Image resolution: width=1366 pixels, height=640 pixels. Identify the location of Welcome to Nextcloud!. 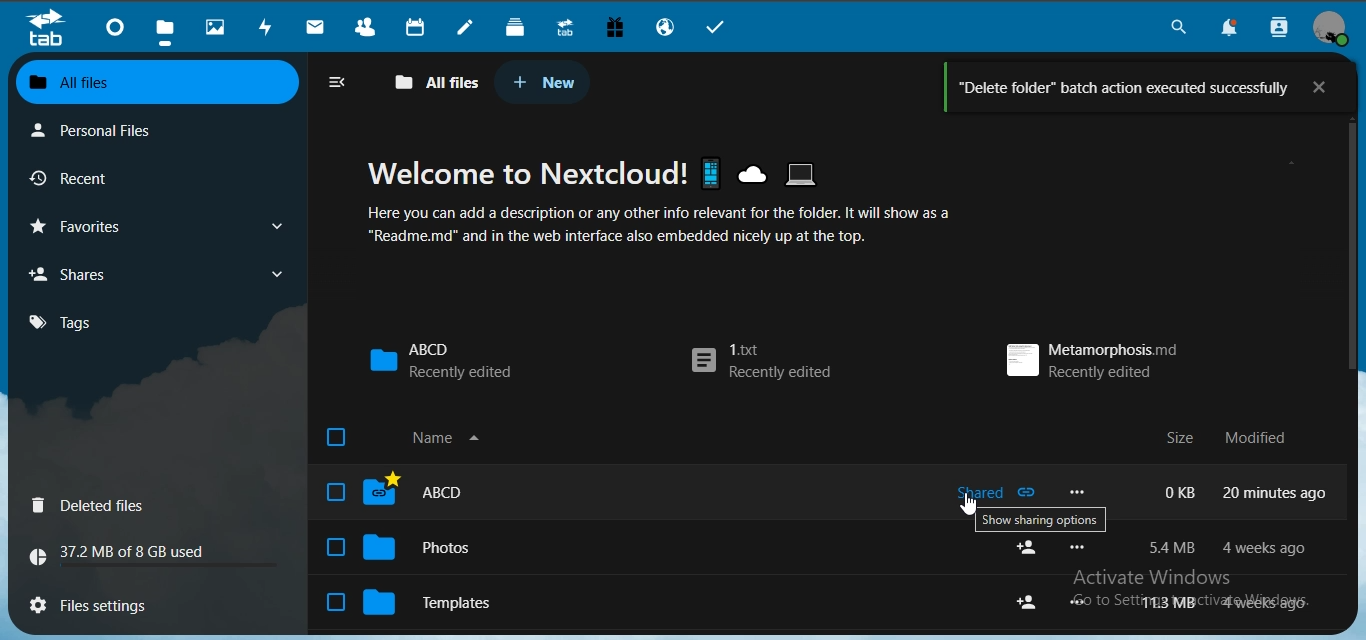
(607, 174).